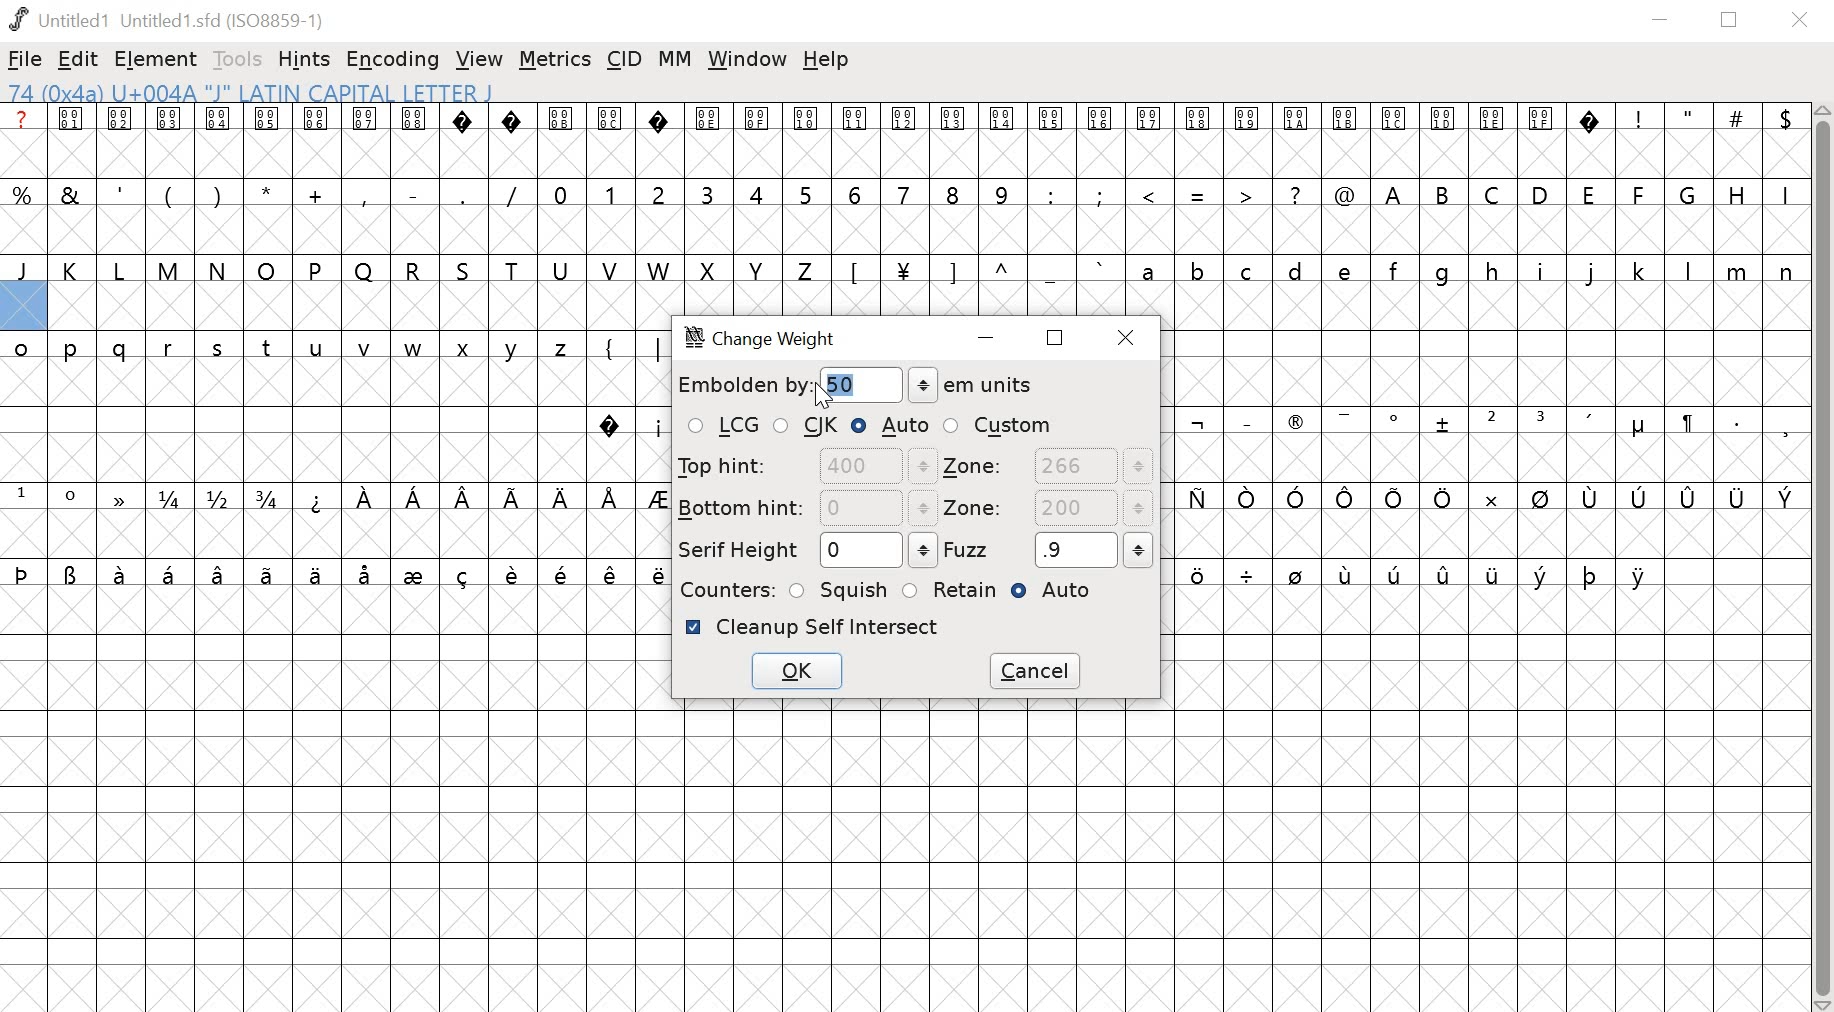  What do you see at coordinates (999, 425) in the screenshot?
I see `CUSTOM` at bounding box center [999, 425].